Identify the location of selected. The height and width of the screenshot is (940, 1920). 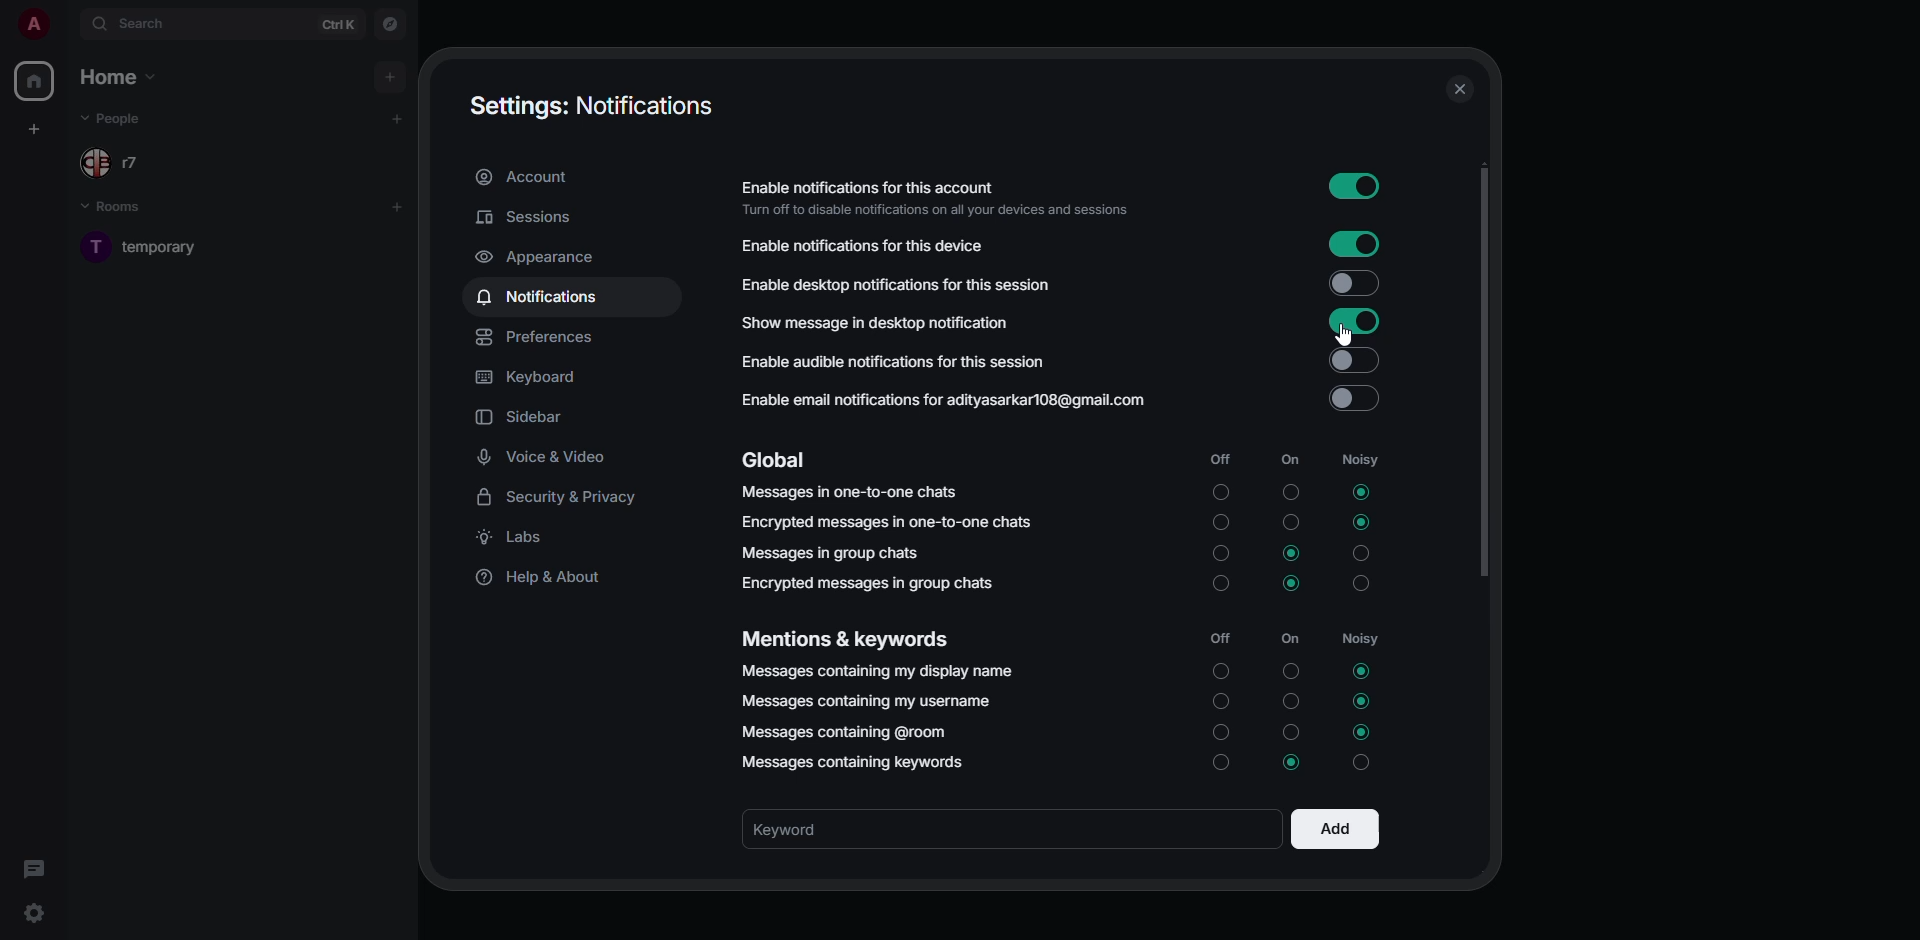
(1359, 491).